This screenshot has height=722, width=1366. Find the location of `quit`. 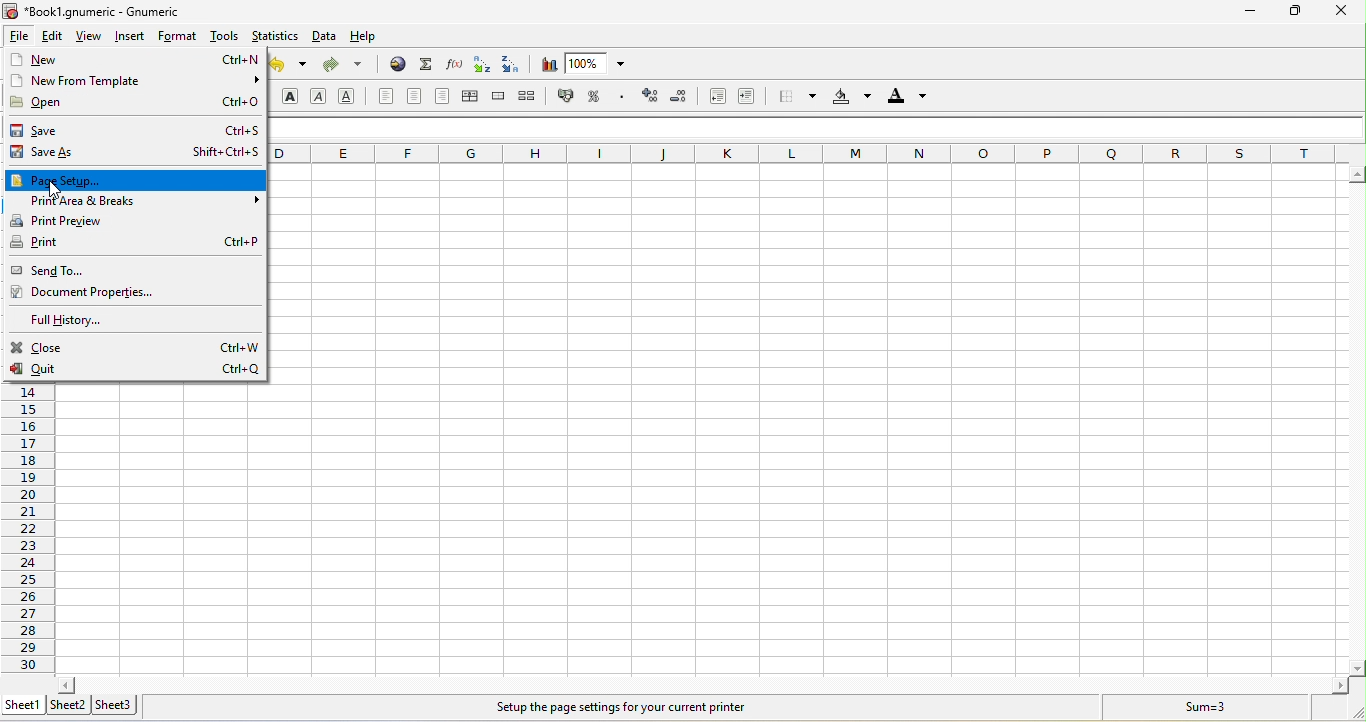

quit is located at coordinates (135, 372).